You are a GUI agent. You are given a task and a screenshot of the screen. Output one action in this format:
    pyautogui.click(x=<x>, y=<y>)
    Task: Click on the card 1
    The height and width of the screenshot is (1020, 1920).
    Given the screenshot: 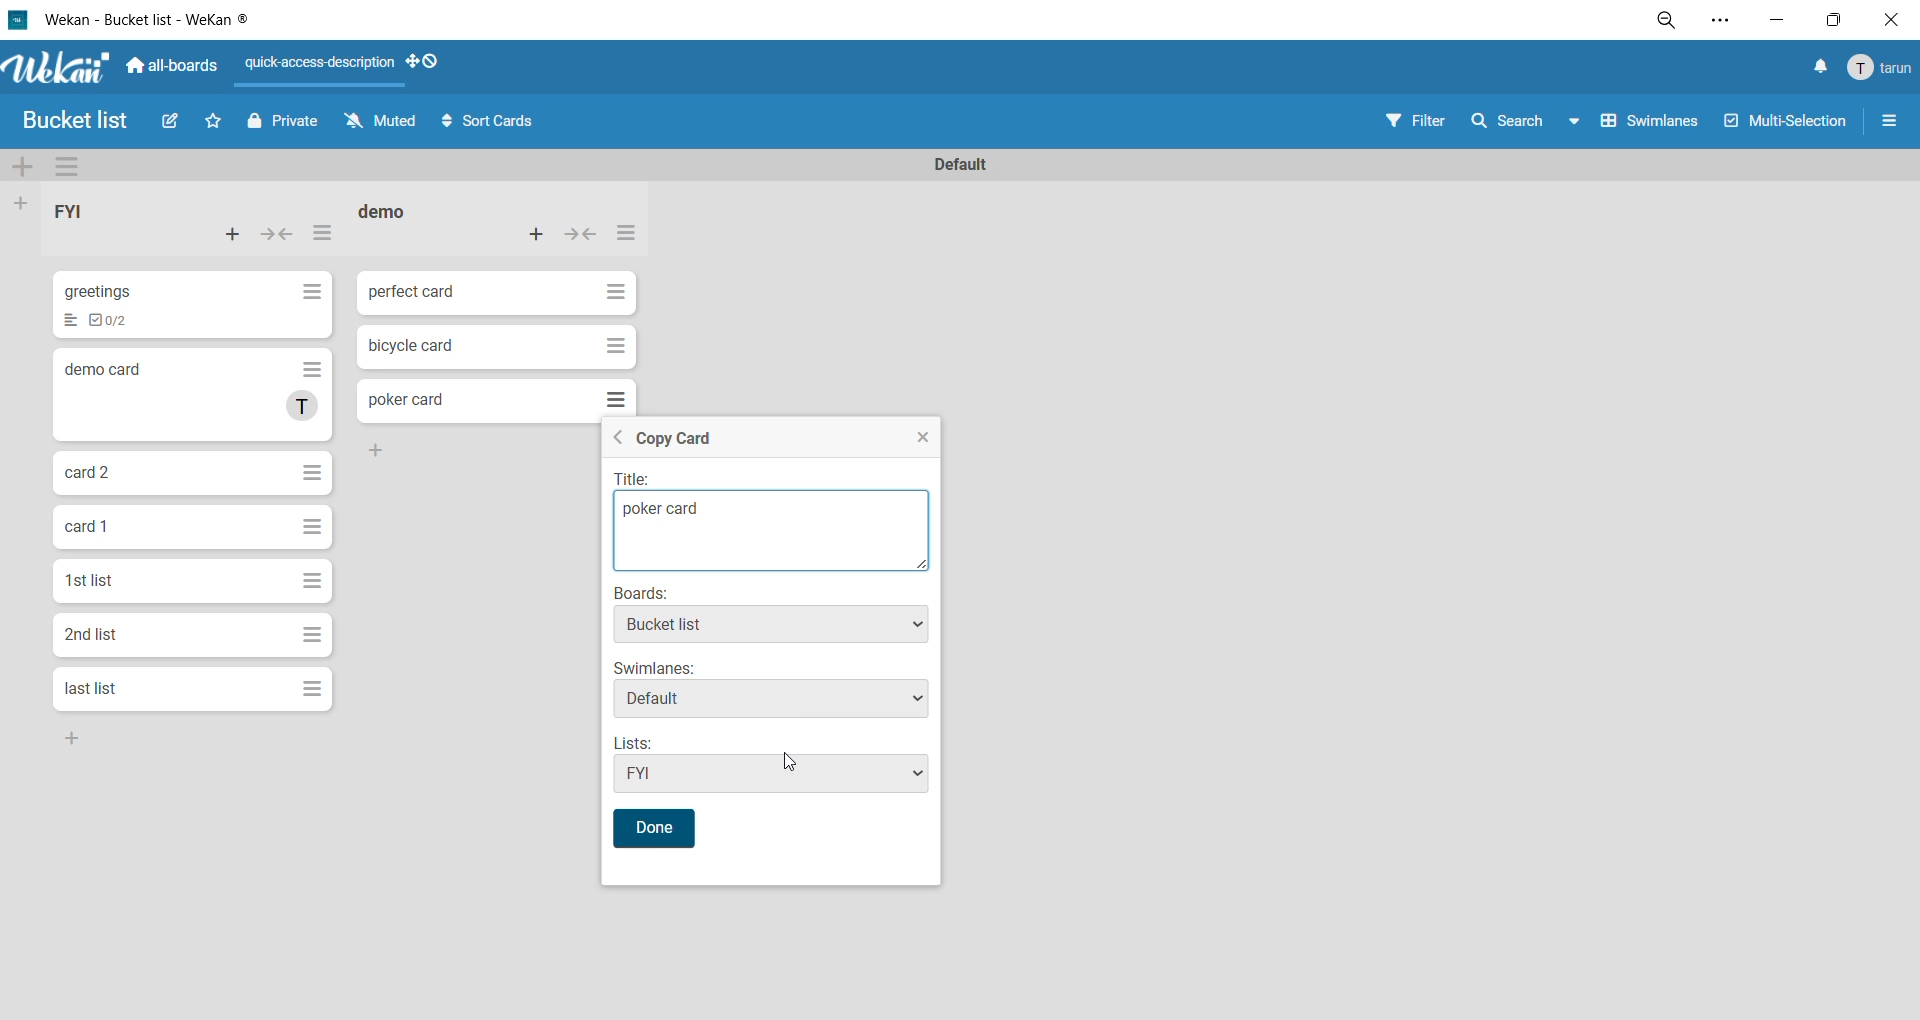 What is the action you would take?
    pyautogui.click(x=86, y=523)
    